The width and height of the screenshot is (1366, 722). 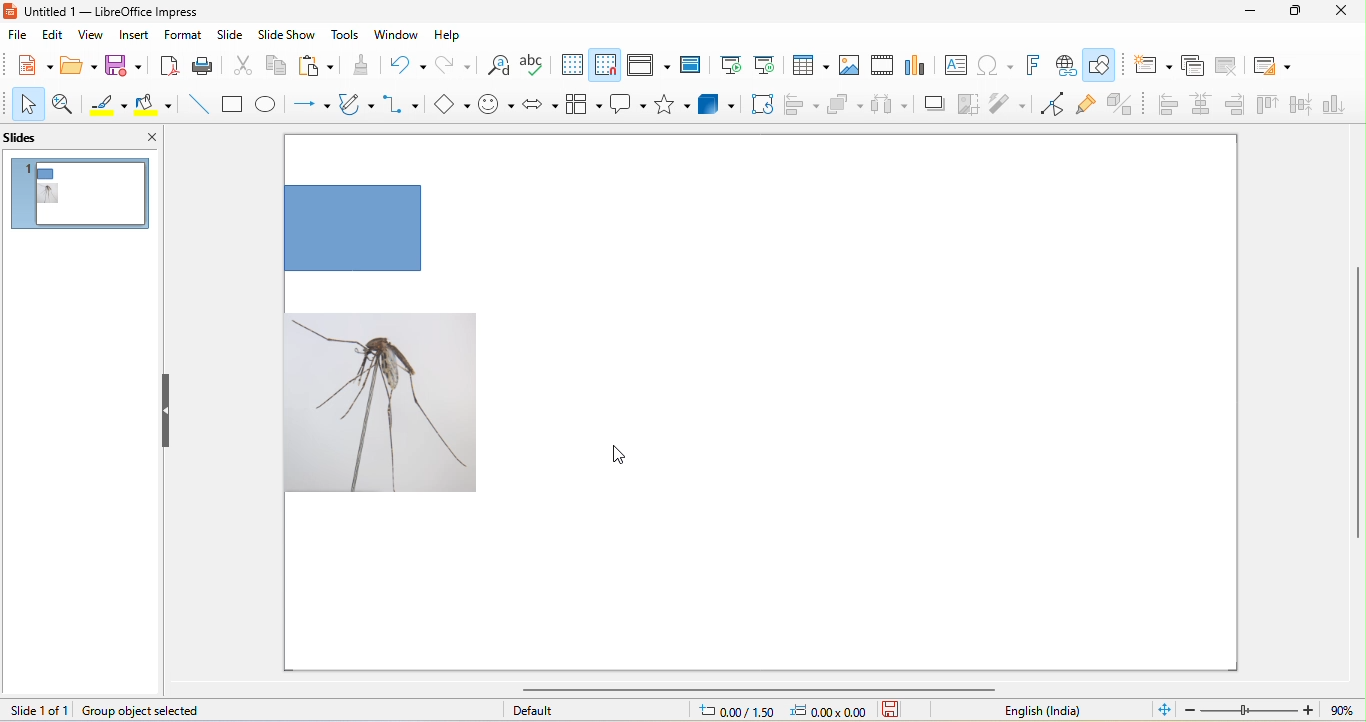 I want to click on video, so click(x=884, y=68).